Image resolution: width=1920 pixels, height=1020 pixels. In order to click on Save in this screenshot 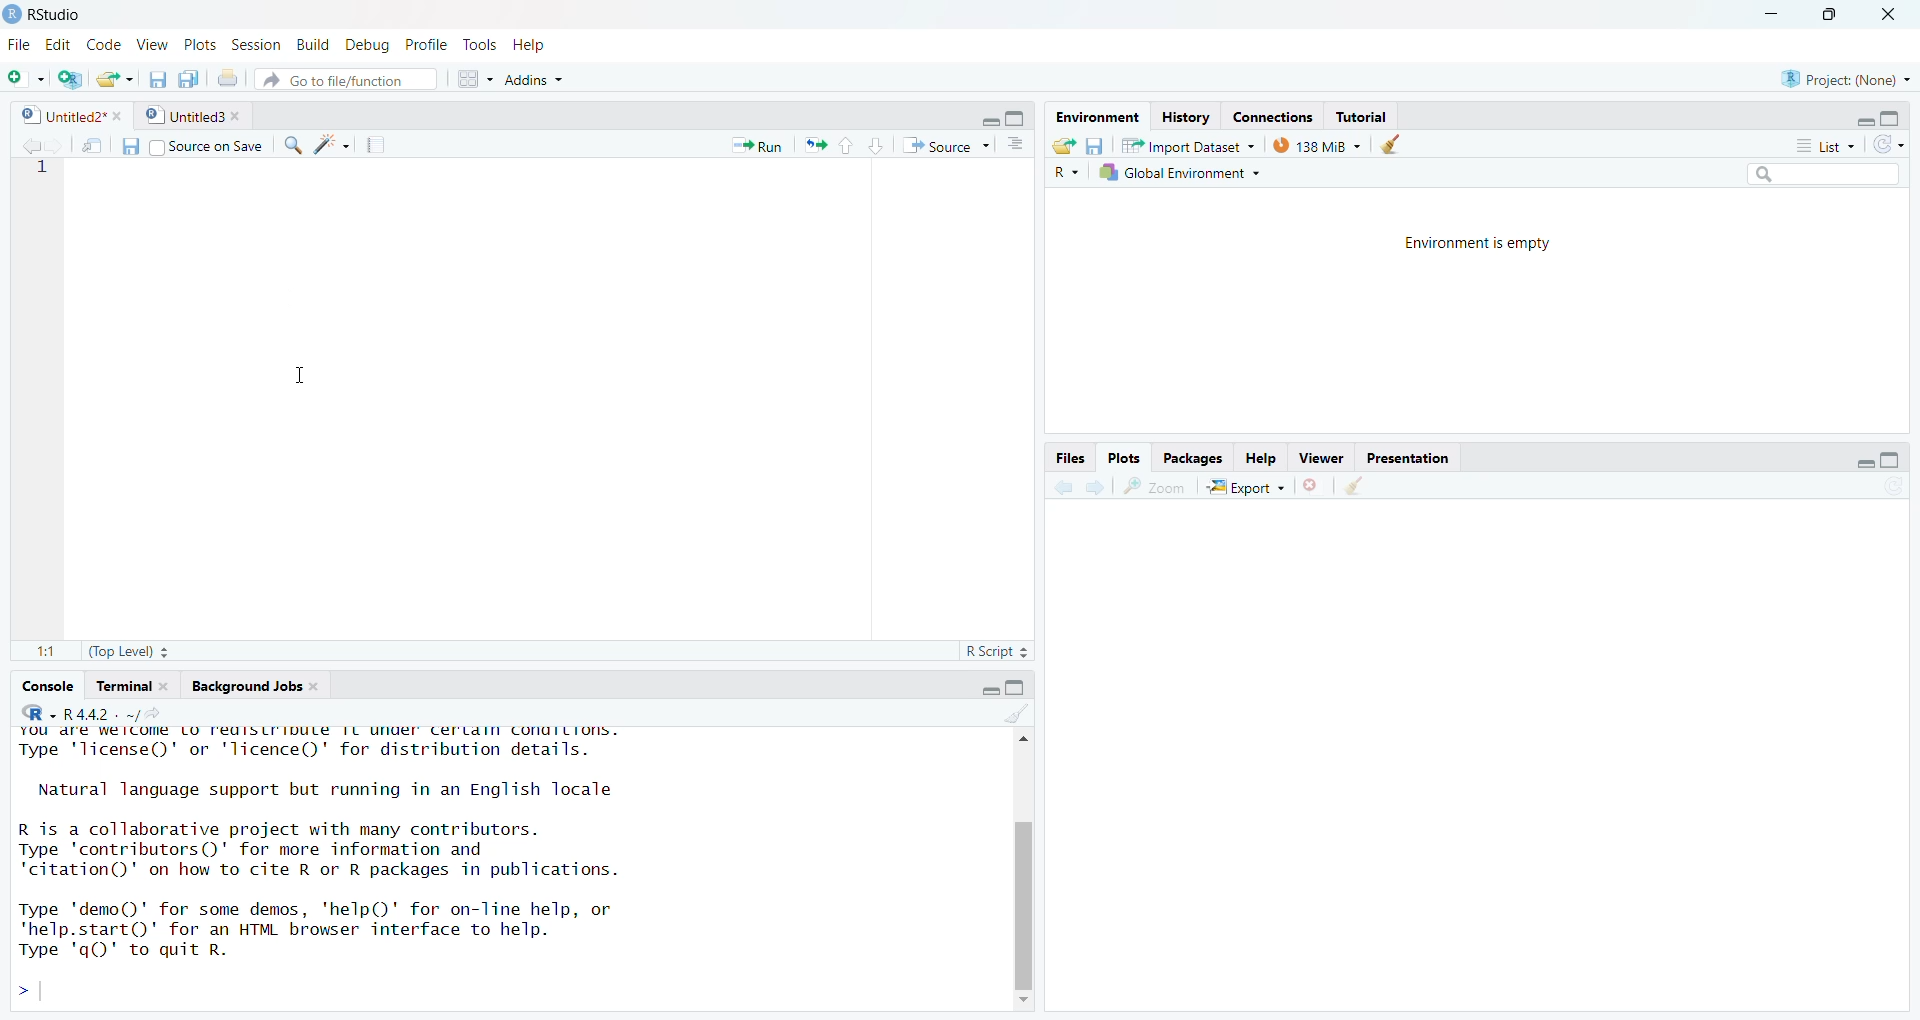, I will do `click(1100, 143)`.